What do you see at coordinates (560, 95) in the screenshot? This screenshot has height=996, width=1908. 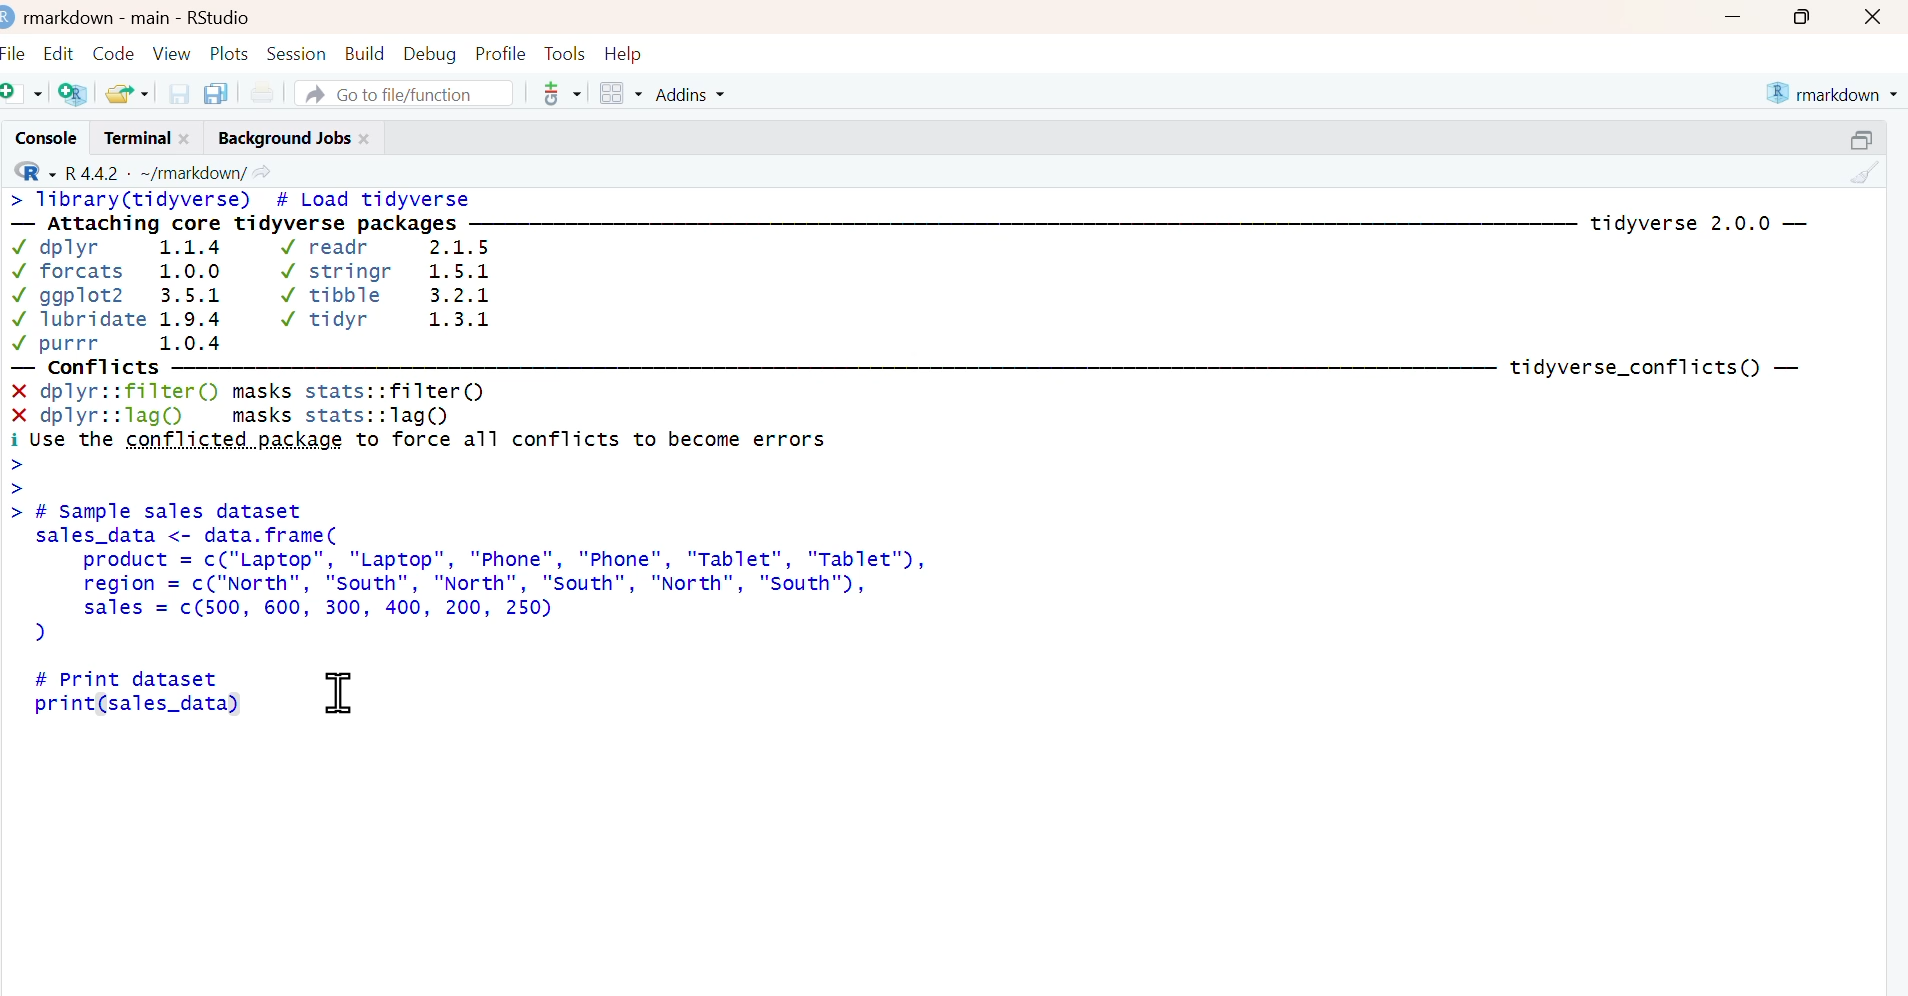 I see `Git` at bounding box center [560, 95].